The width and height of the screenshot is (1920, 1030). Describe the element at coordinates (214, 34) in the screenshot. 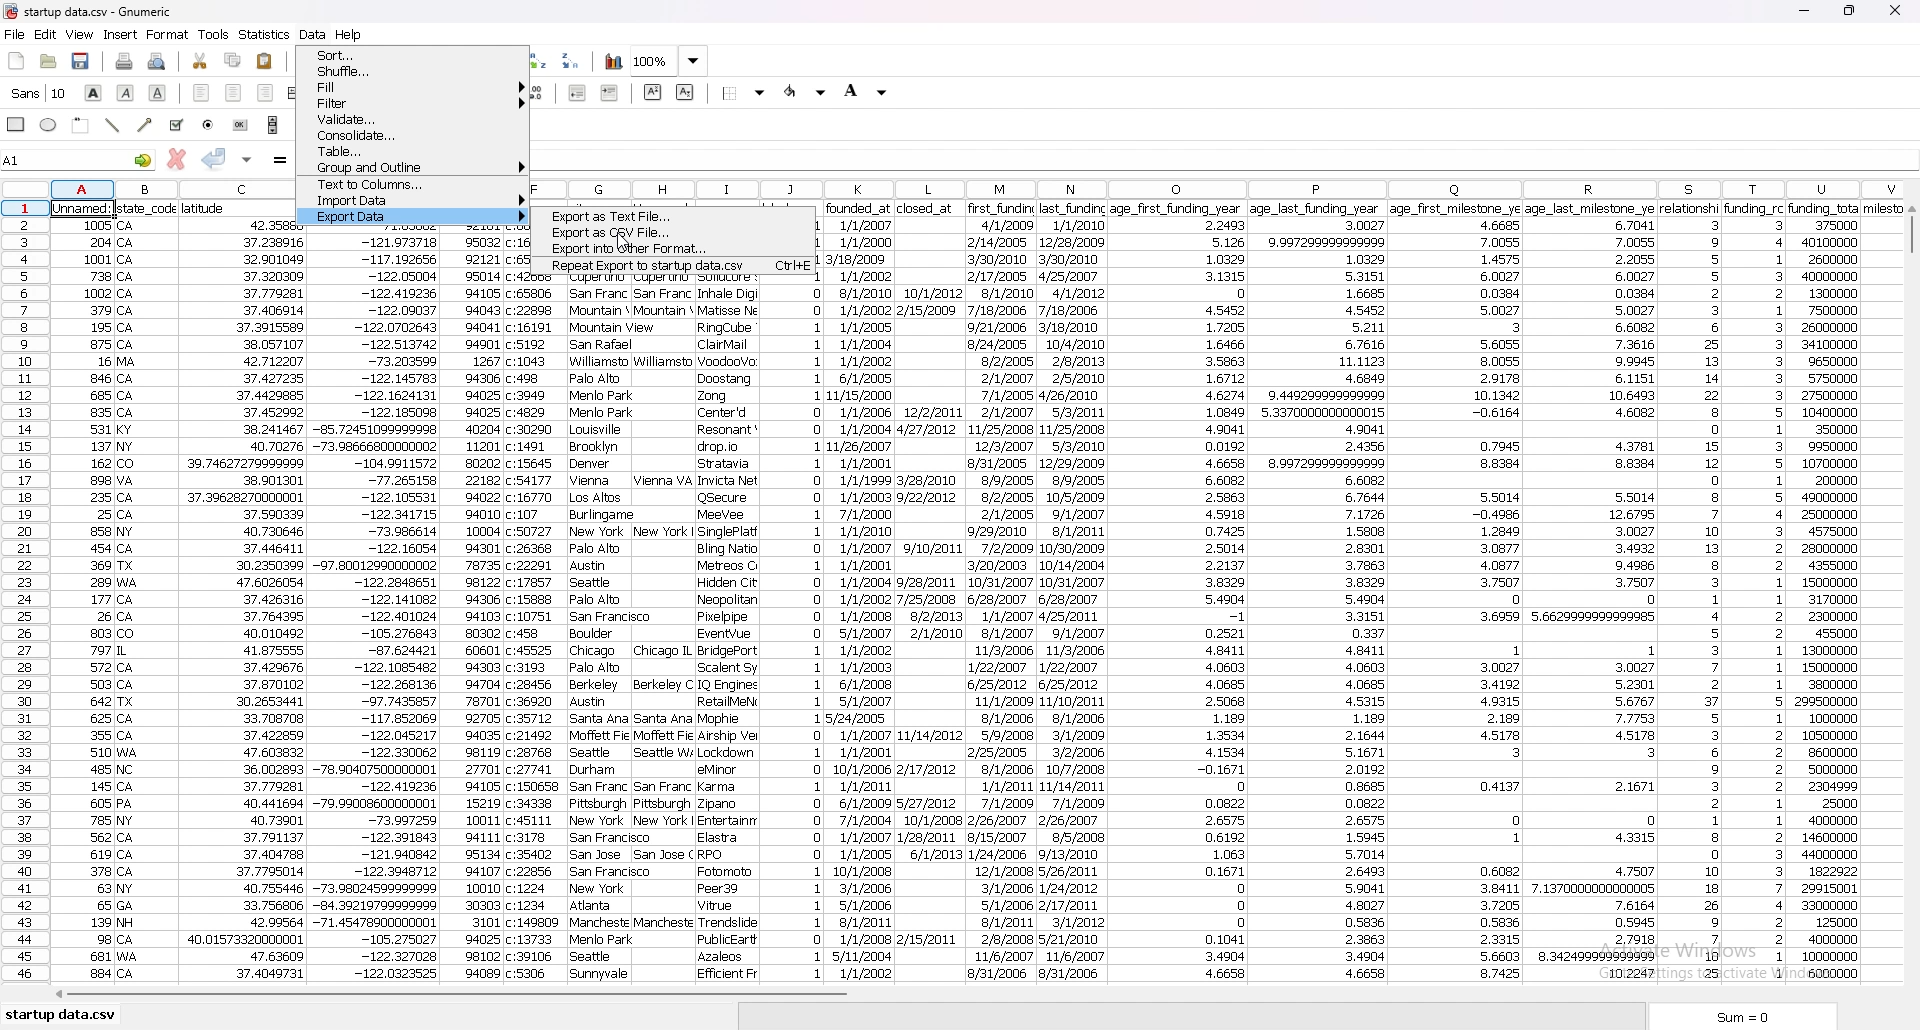

I see `tools` at that location.